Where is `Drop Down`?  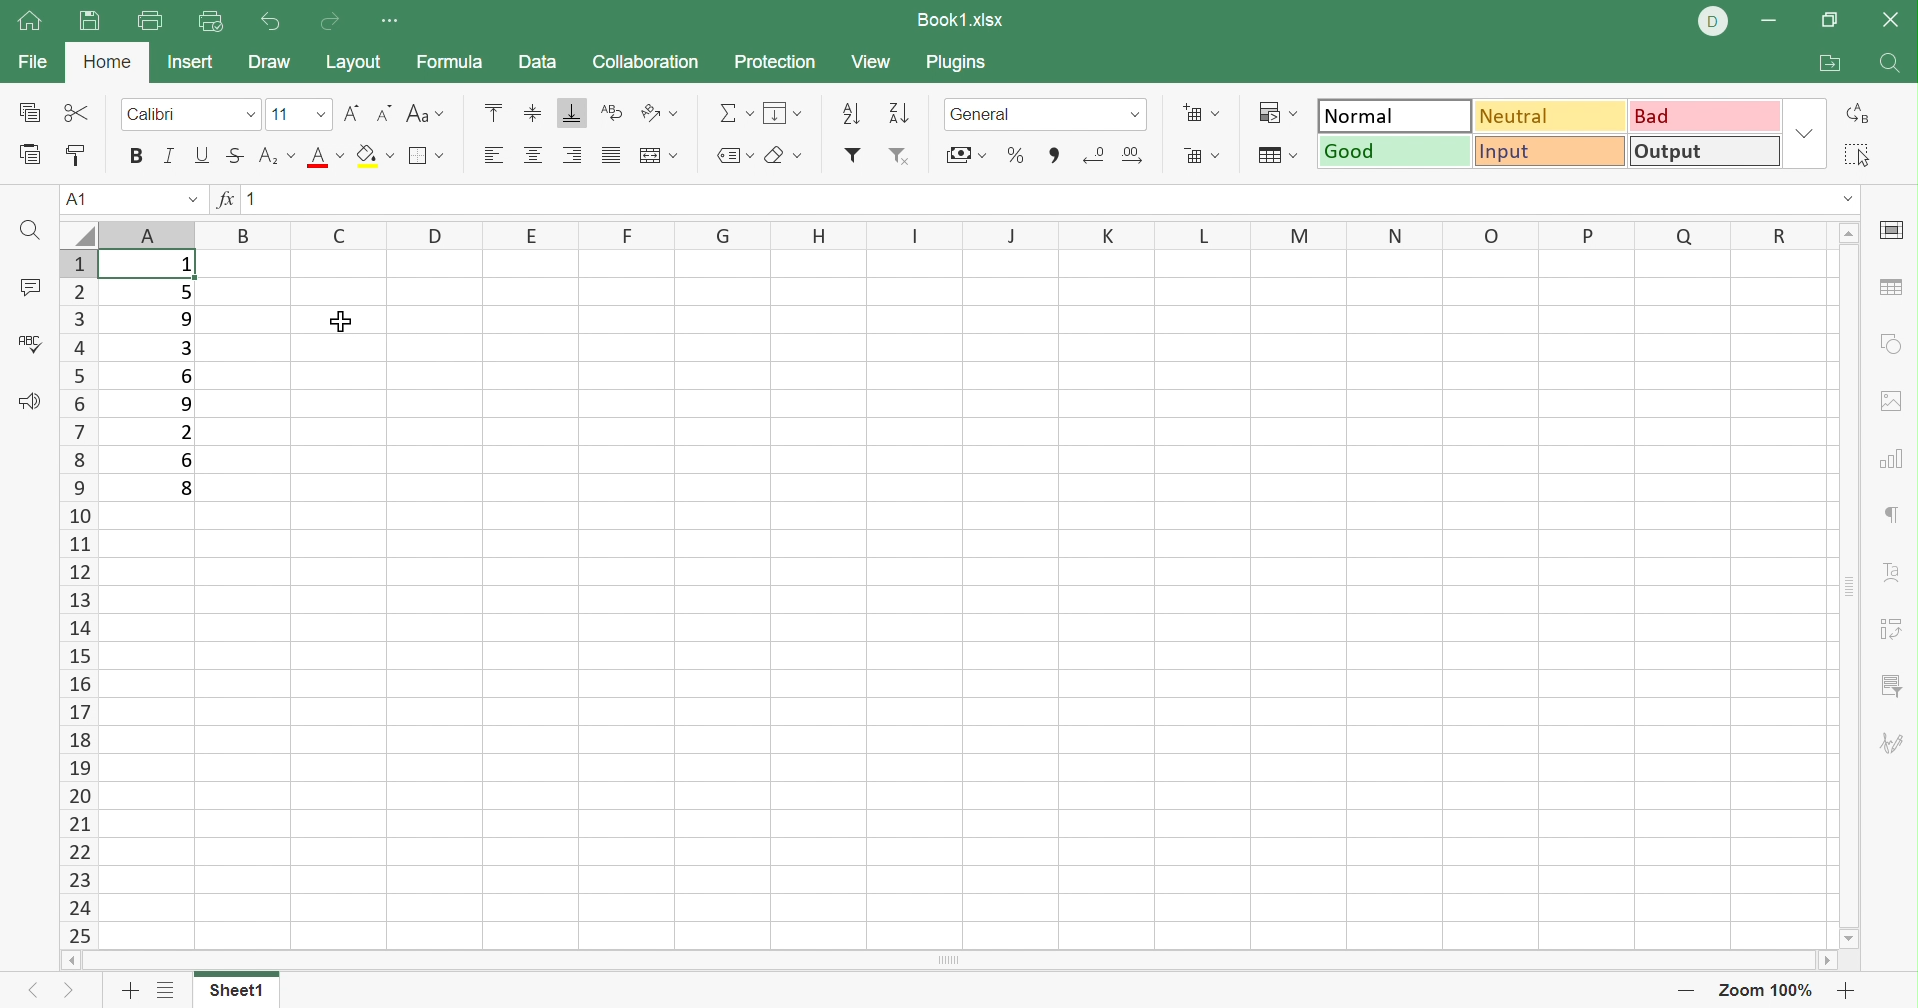 Drop Down is located at coordinates (317, 115).